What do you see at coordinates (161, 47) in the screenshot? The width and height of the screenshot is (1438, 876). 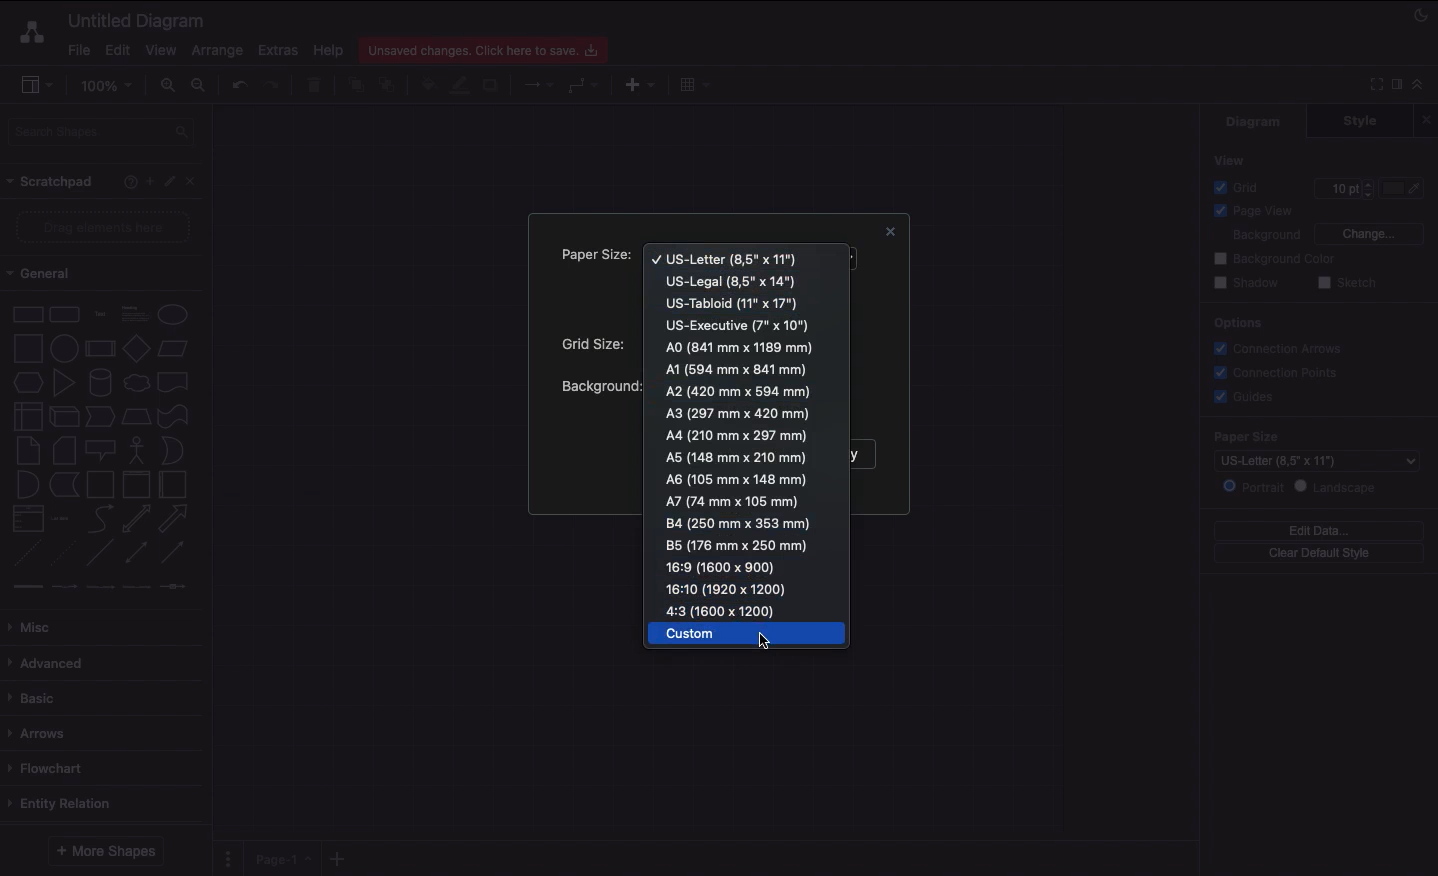 I see `View` at bounding box center [161, 47].